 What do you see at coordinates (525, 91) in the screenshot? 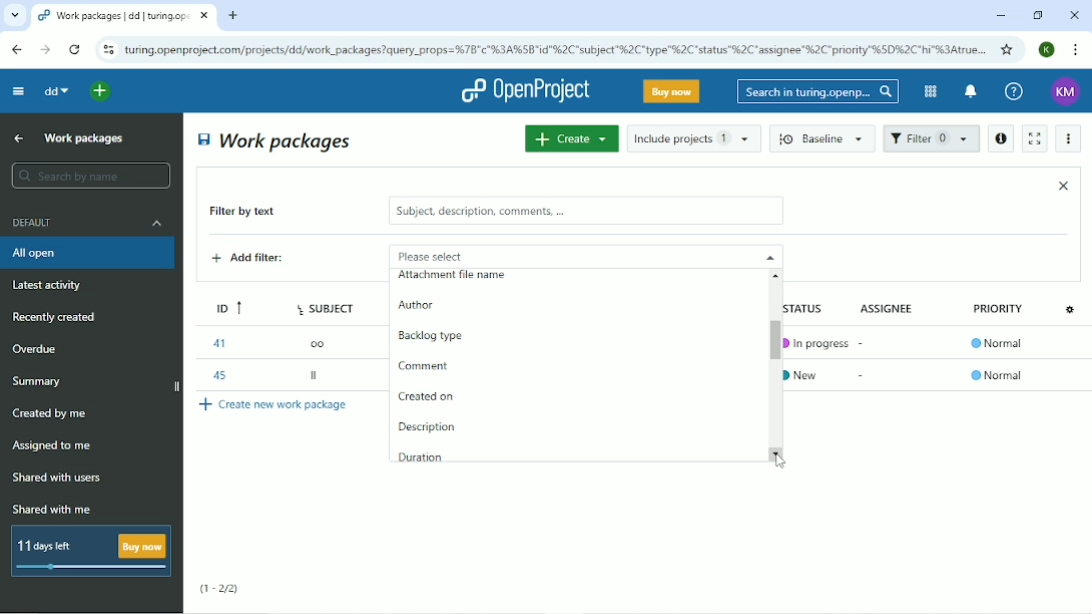
I see `OpenProject` at bounding box center [525, 91].